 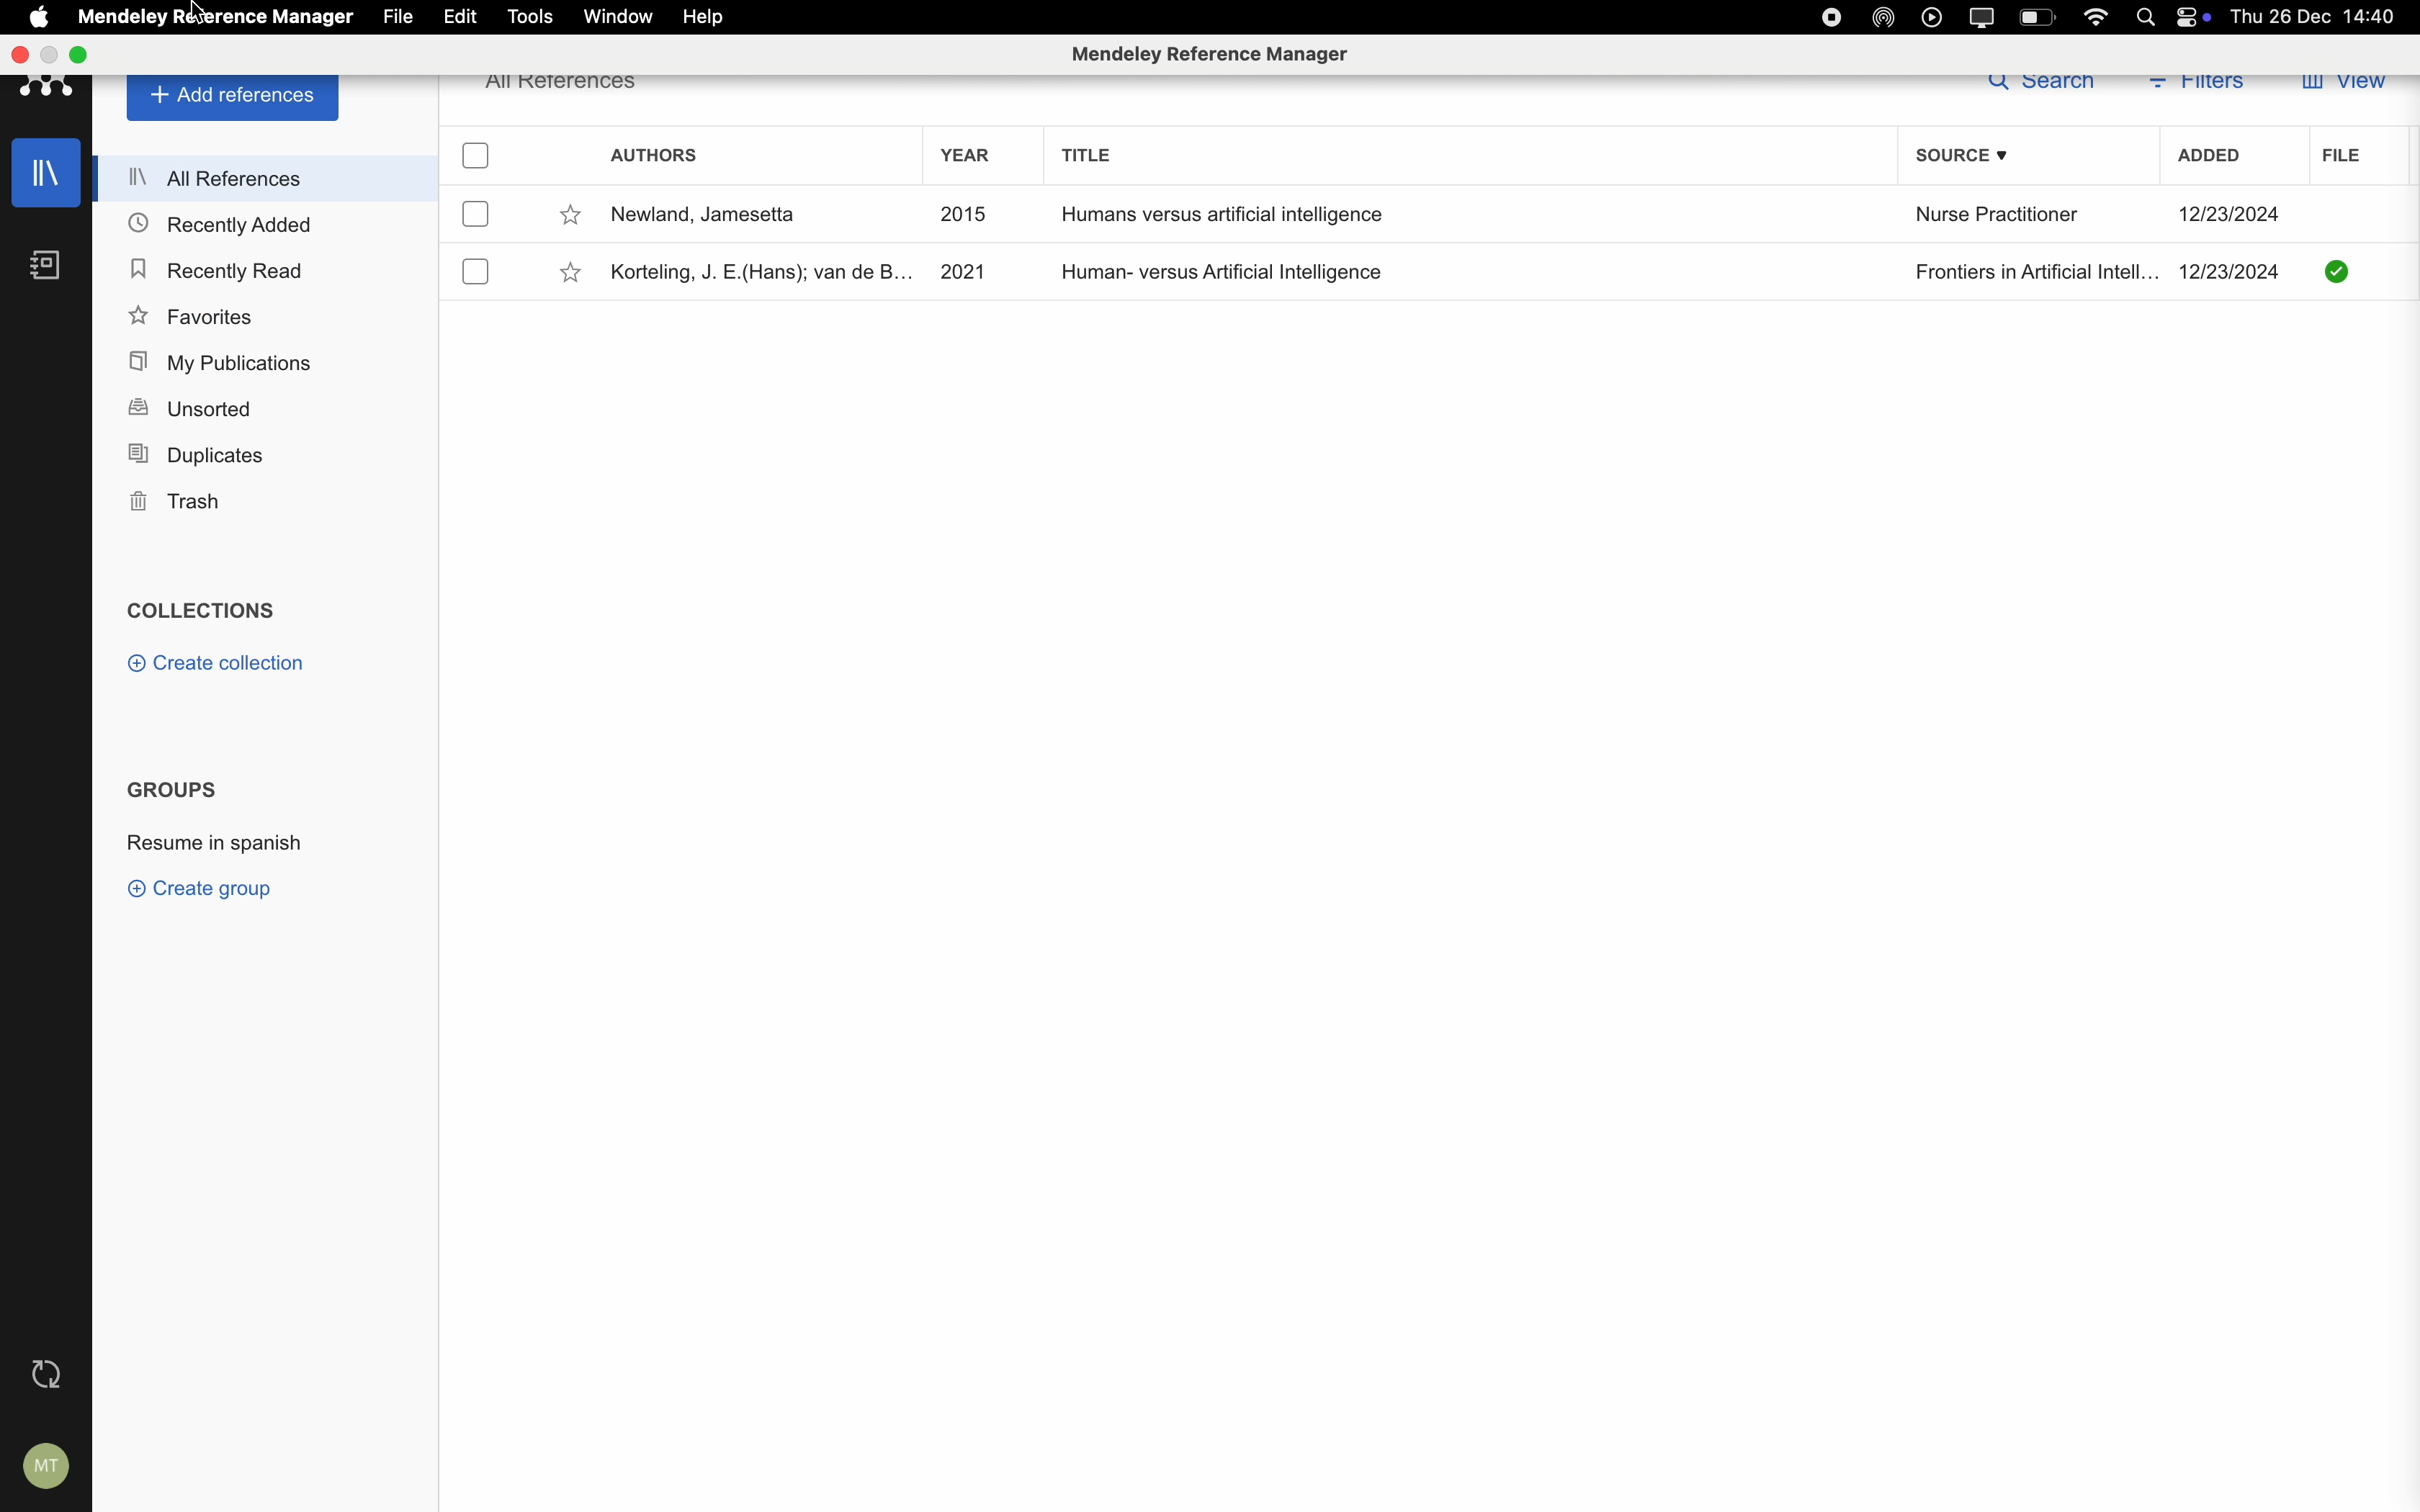 What do you see at coordinates (962, 213) in the screenshot?
I see `2015` at bounding box center [962, 213].